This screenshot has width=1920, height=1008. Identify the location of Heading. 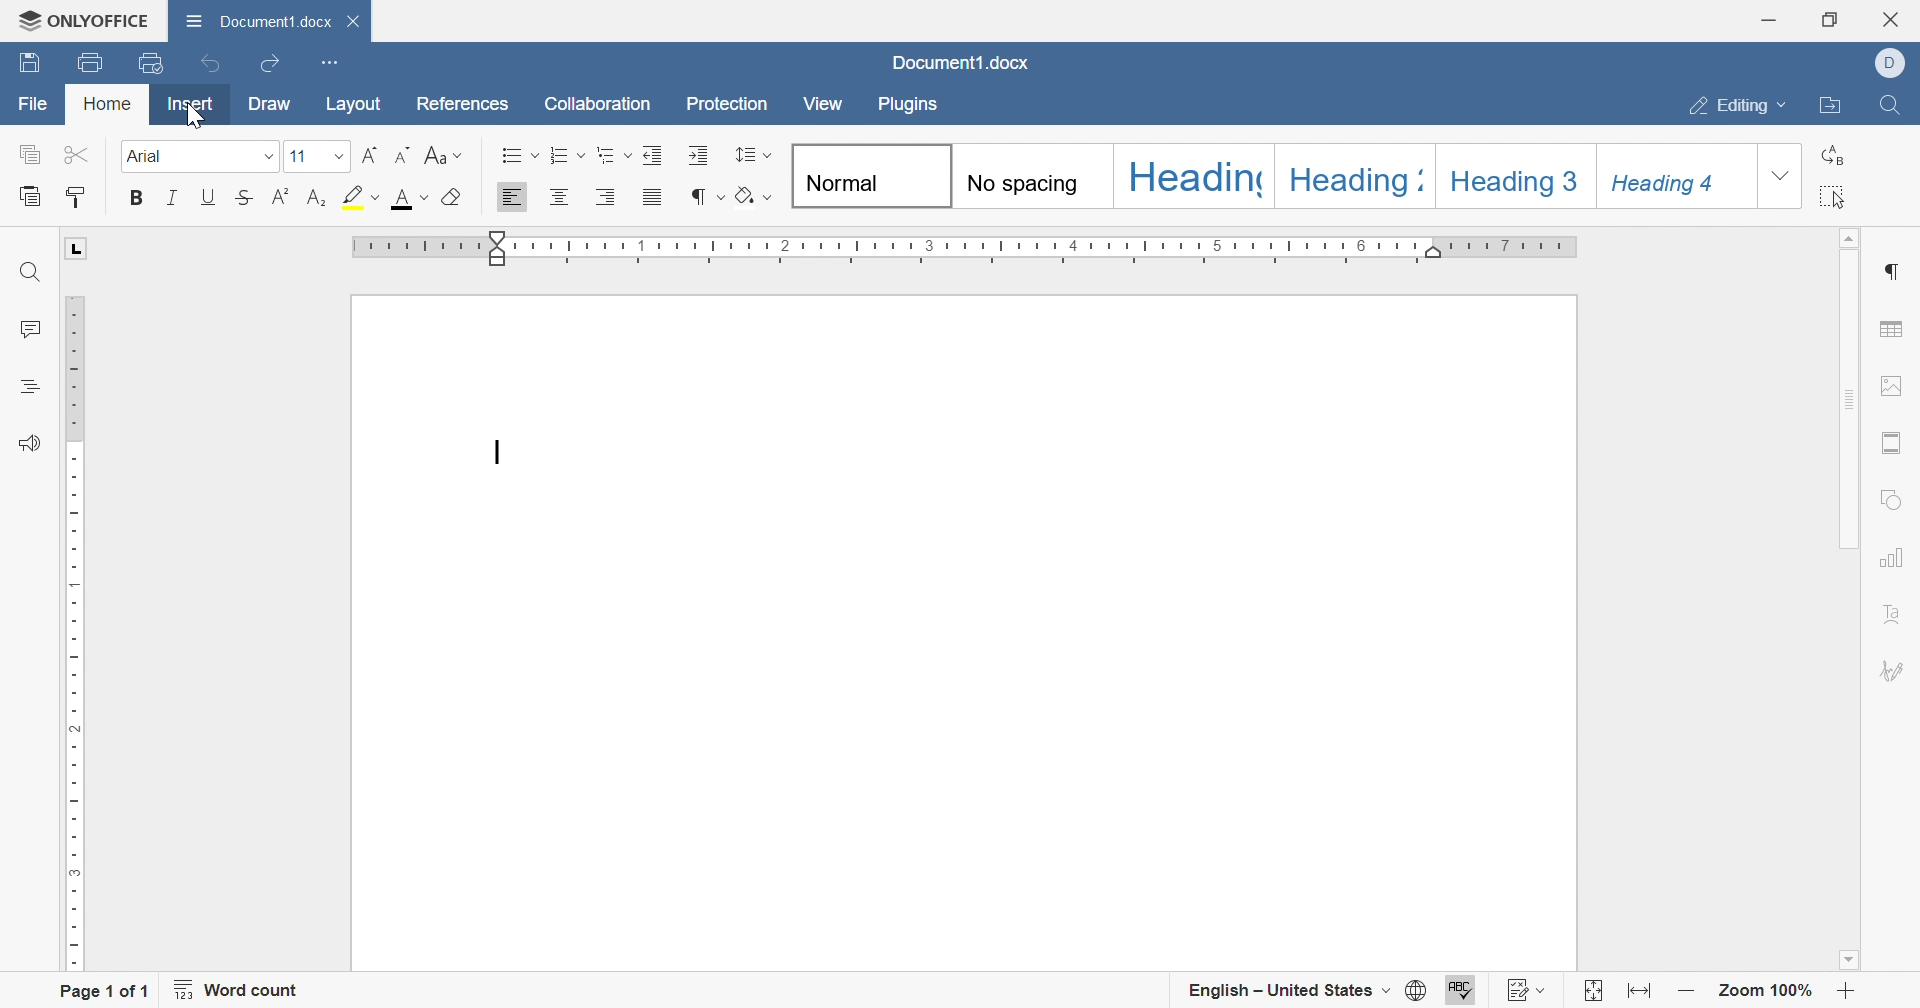
(1195, 176).